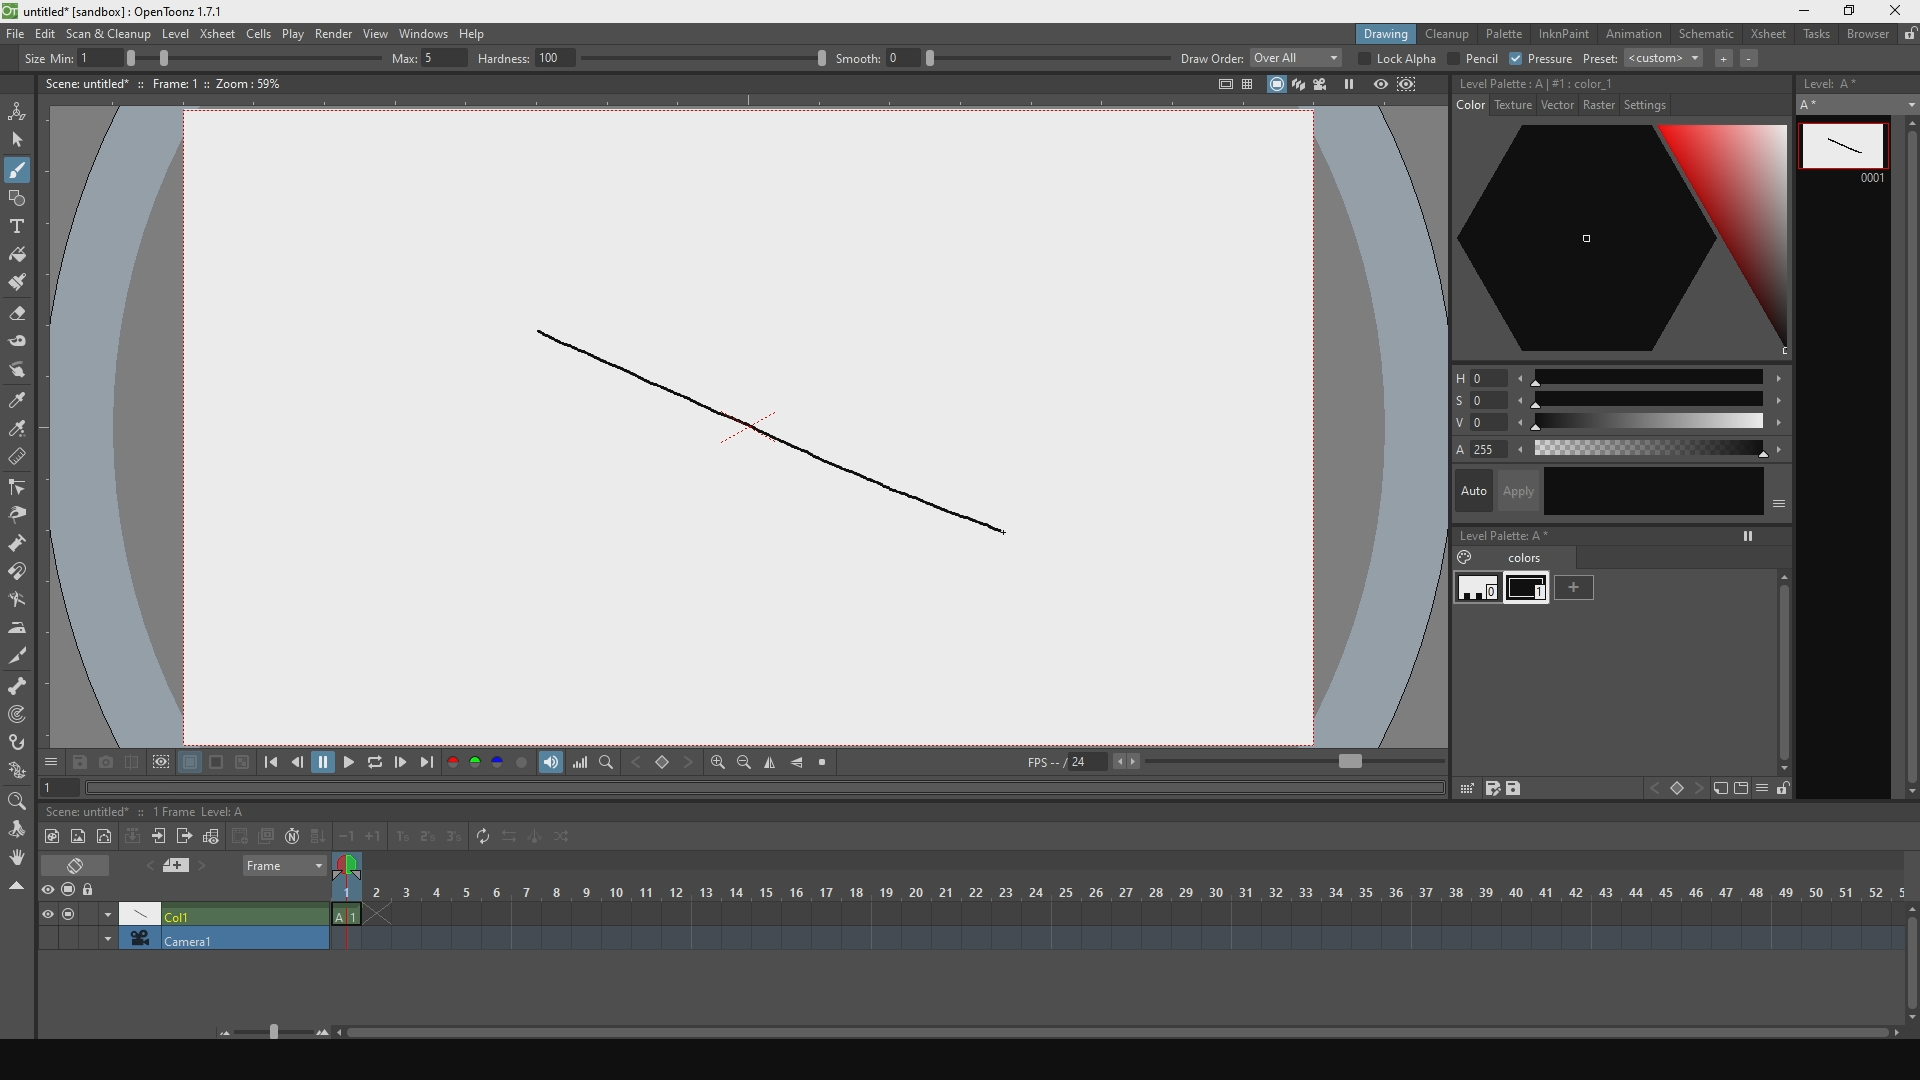 This screenshot has width=1920, height=1080. What do you see at coordinates (104, 764) in the screenshot?
I see `capture` at bounding box center [104, 764].